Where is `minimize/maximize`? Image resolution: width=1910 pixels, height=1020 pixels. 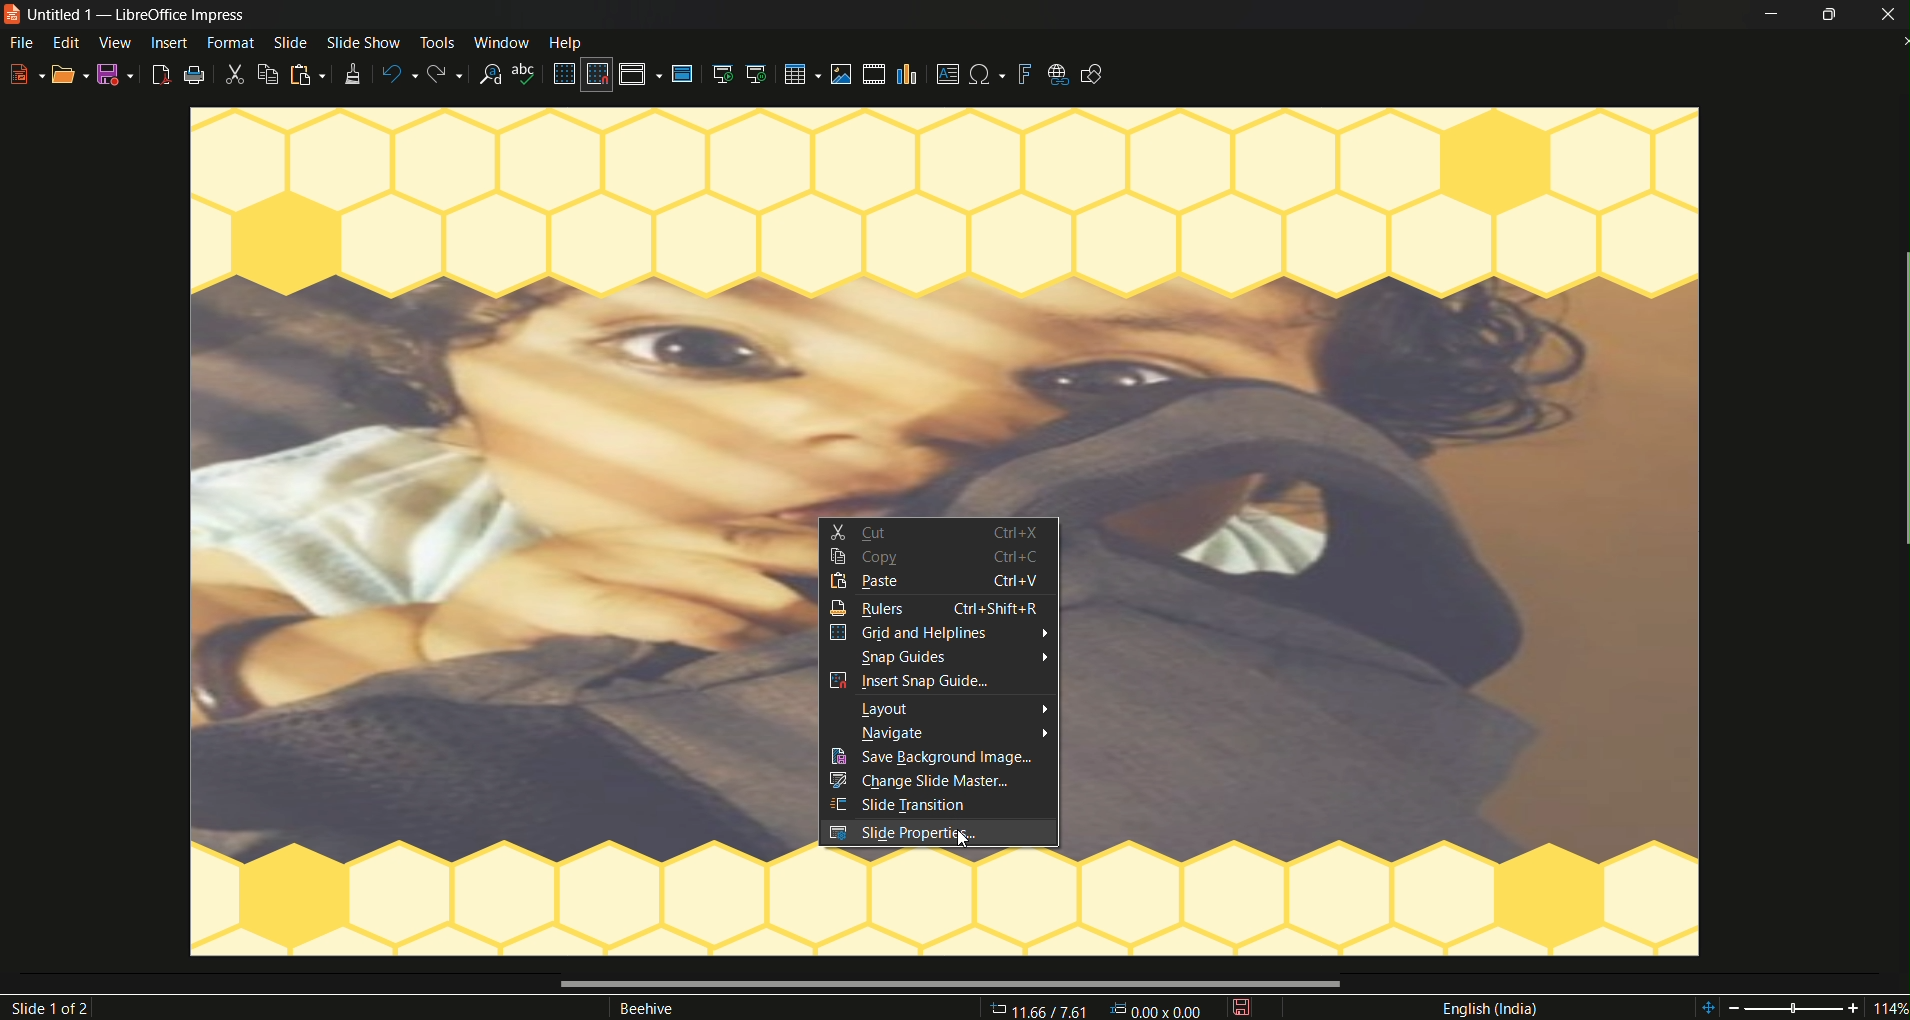 minimize/maximize is located at coordinates (1831, 15).